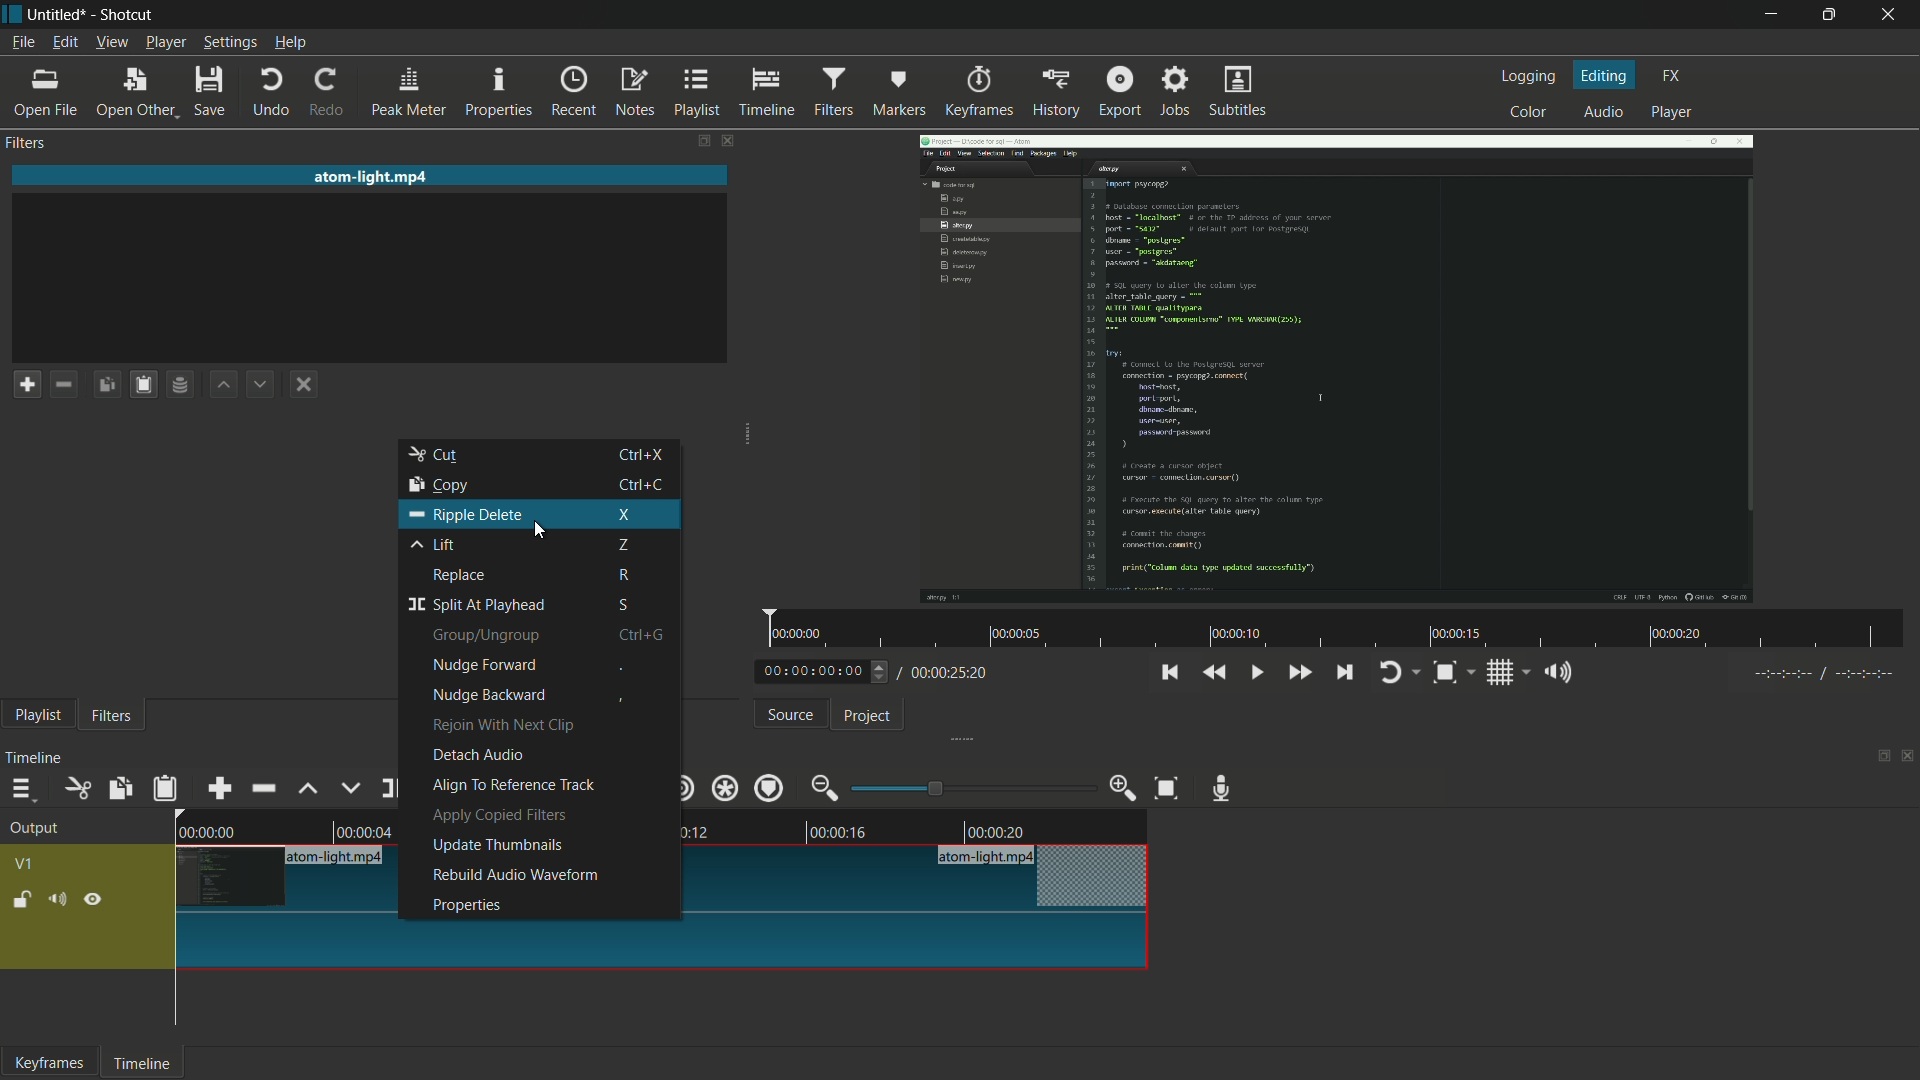 This screenshot has width=1920, height=1080. Describe the element at coordinates (130, 15) in the screenshot. I see `app name` at that location.